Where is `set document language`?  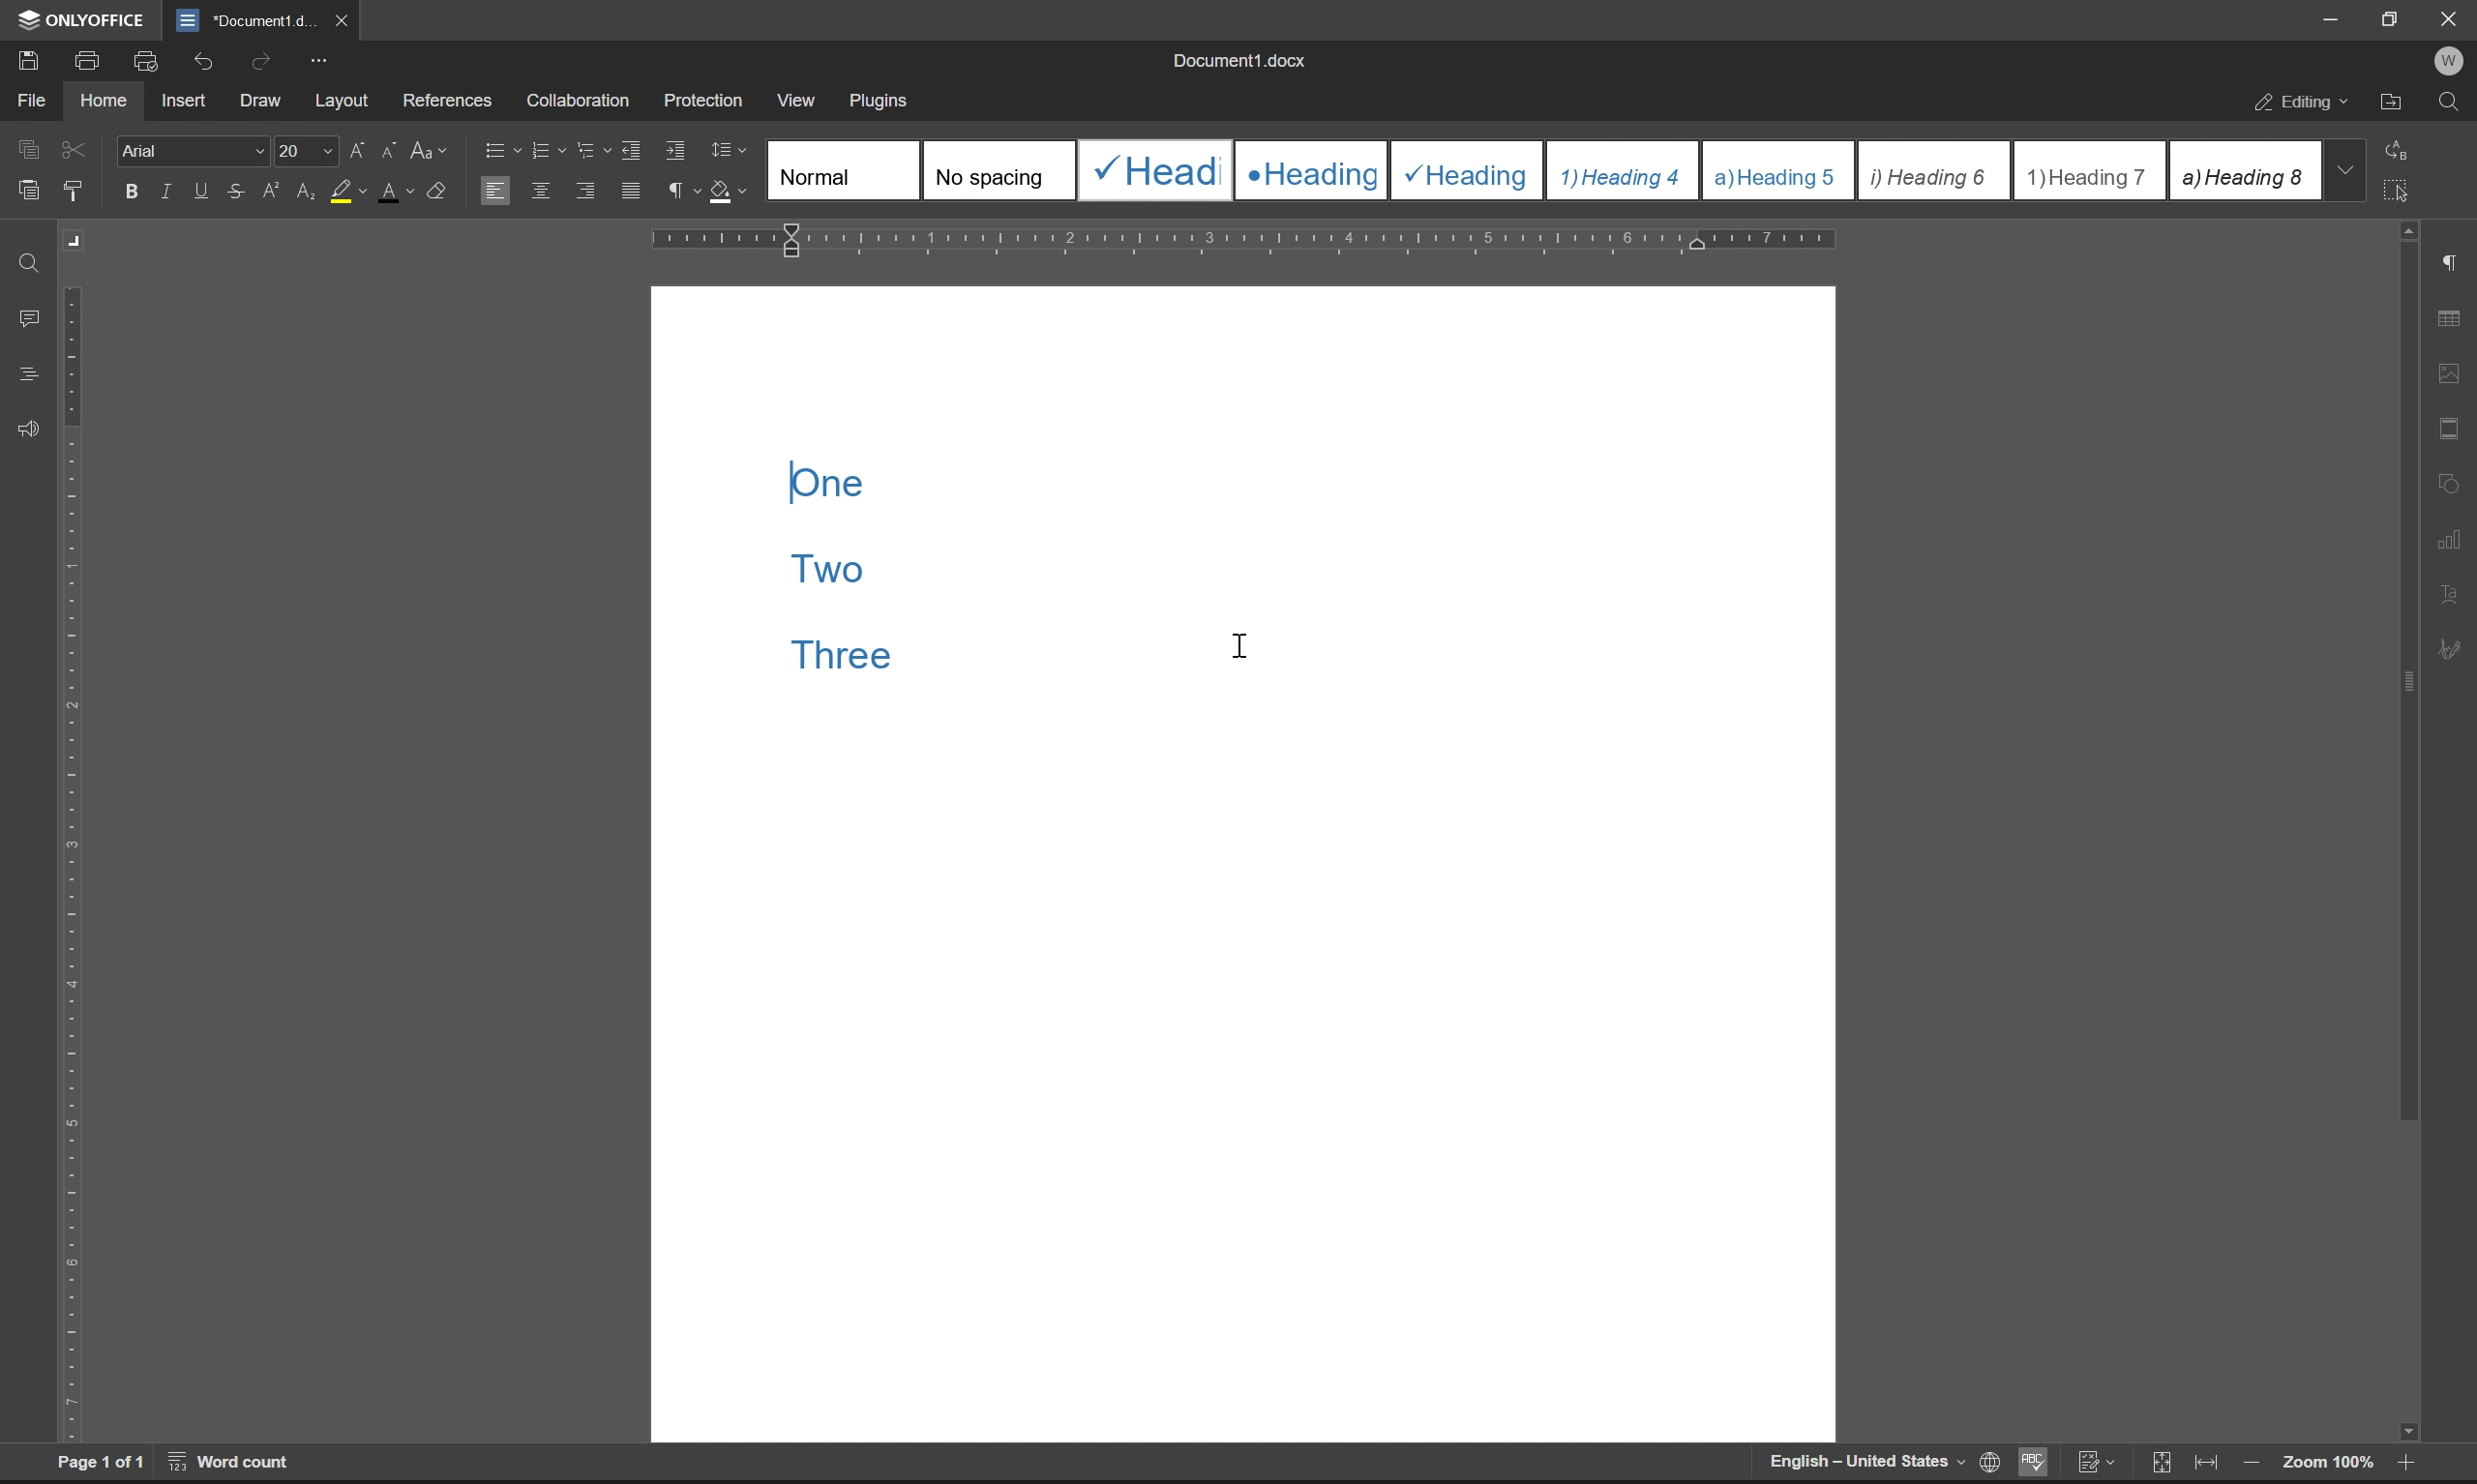
set document language is located at coordinates (1986, 1462).